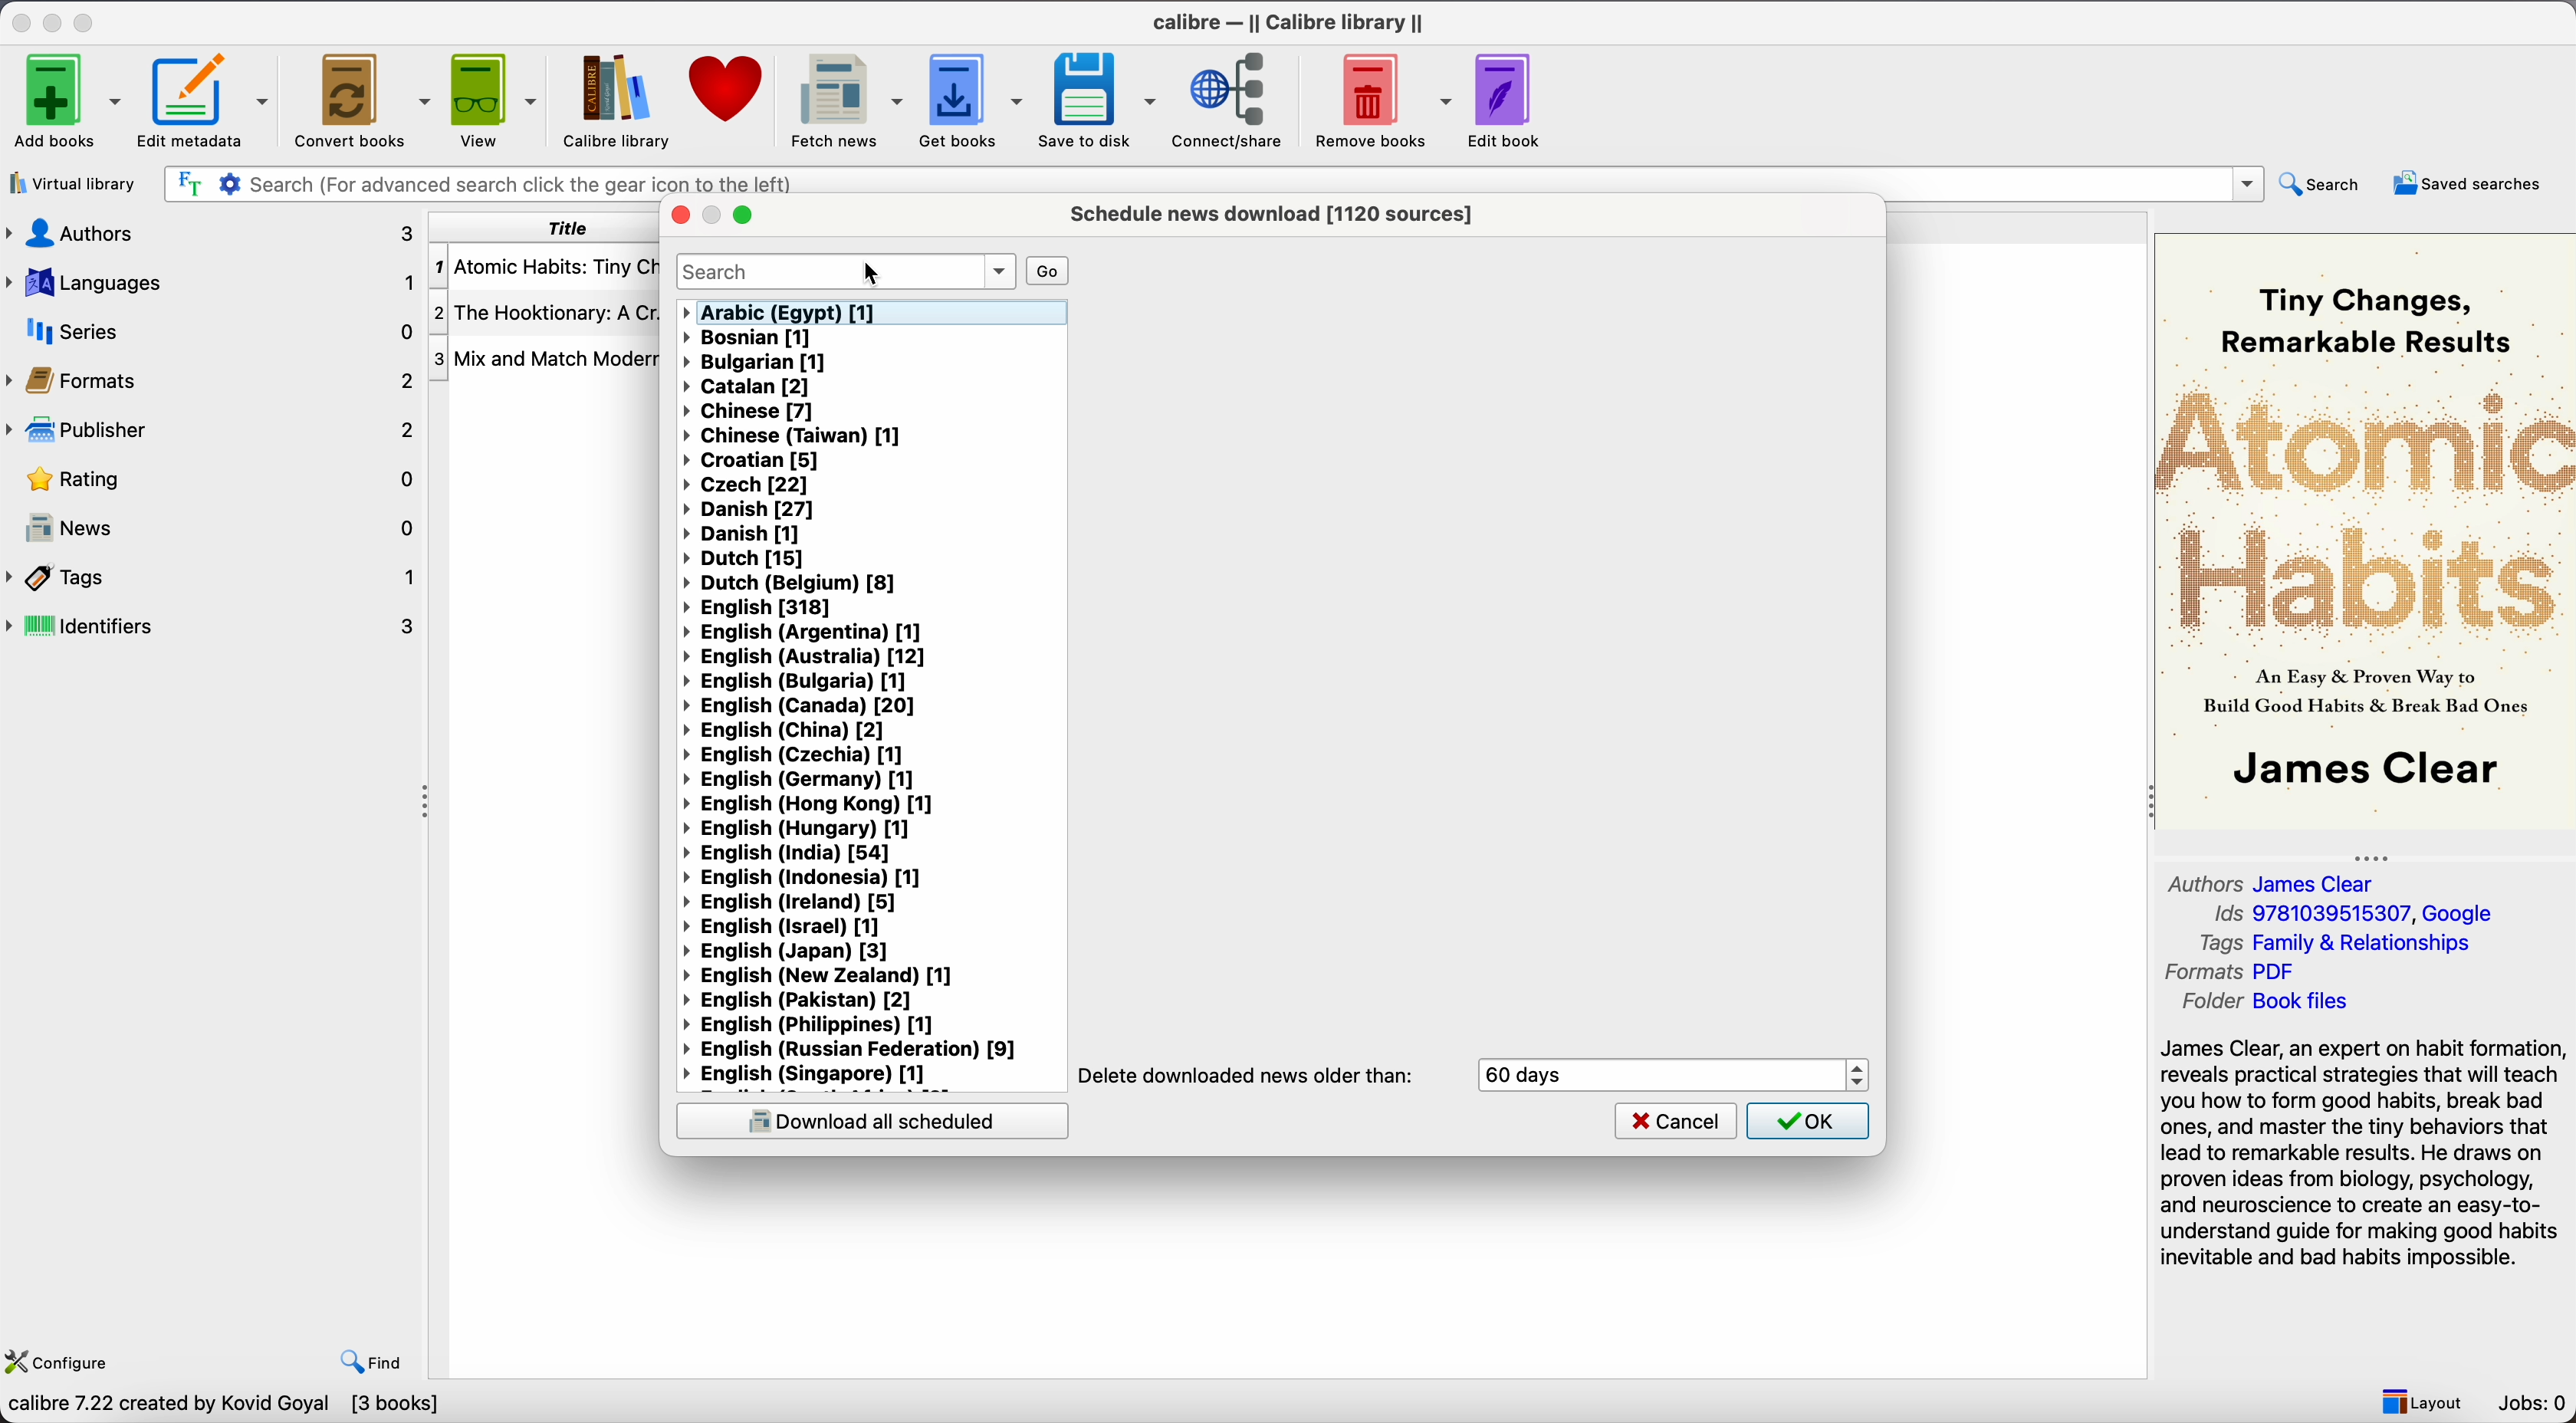  What do you see at coordinates (208, 430) in the screenshot?
I see `publisher` at bounding box center [208, 430].